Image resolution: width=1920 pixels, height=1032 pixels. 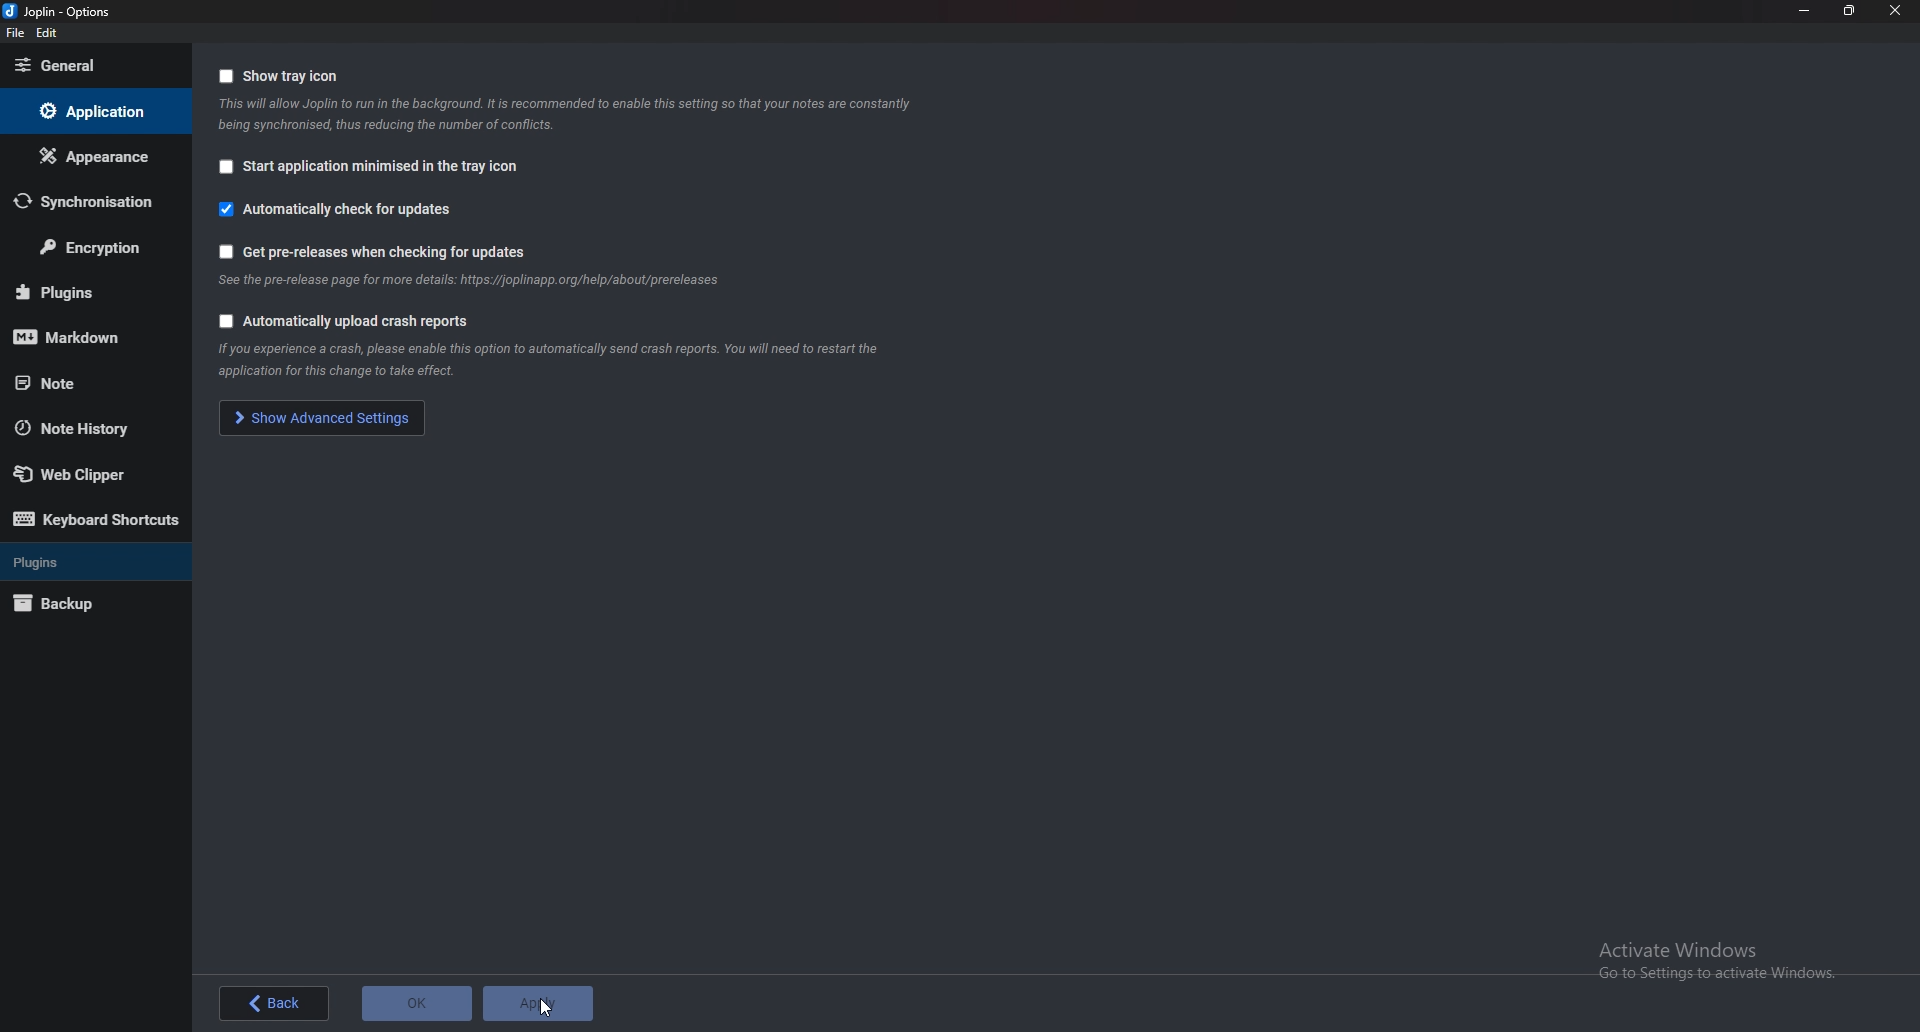 I want to click on info, so click(x=475, y=282).